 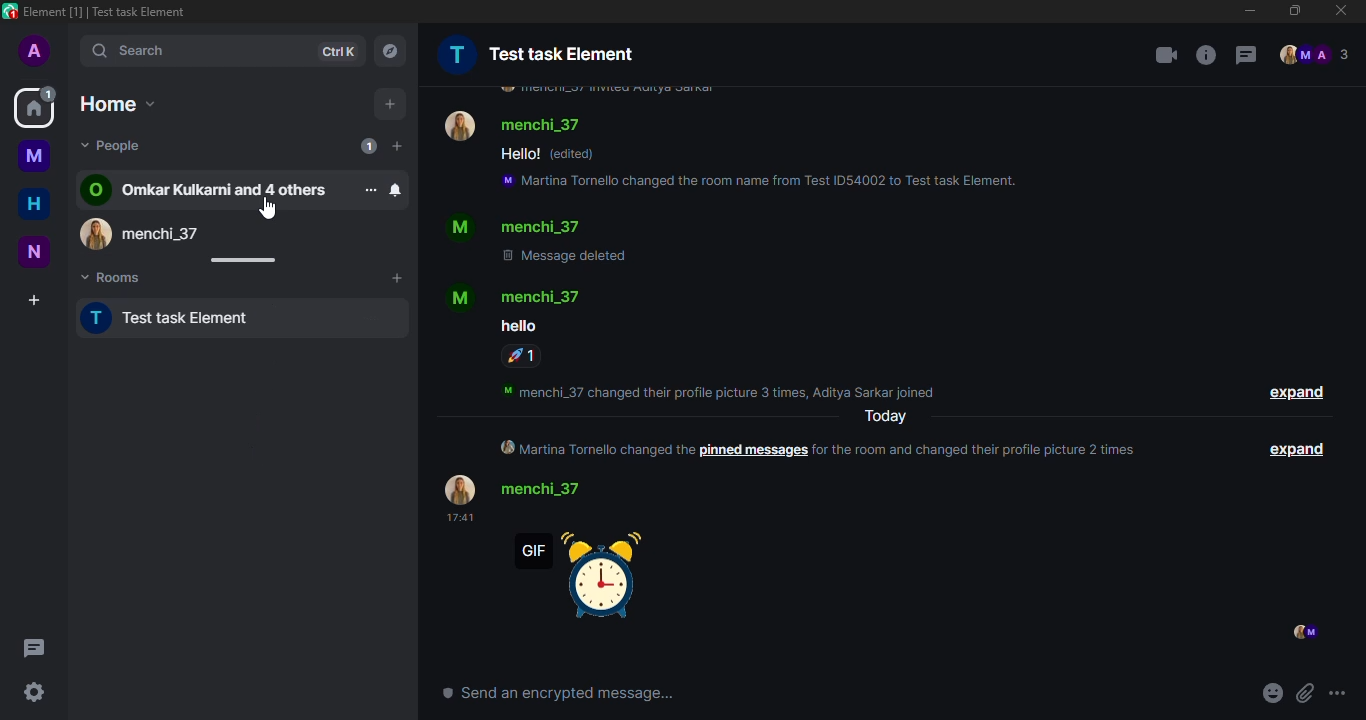 What do you see at coordinates (269, 214) in the screenshot?
I see `cursor` at bounding box center [269, 214].